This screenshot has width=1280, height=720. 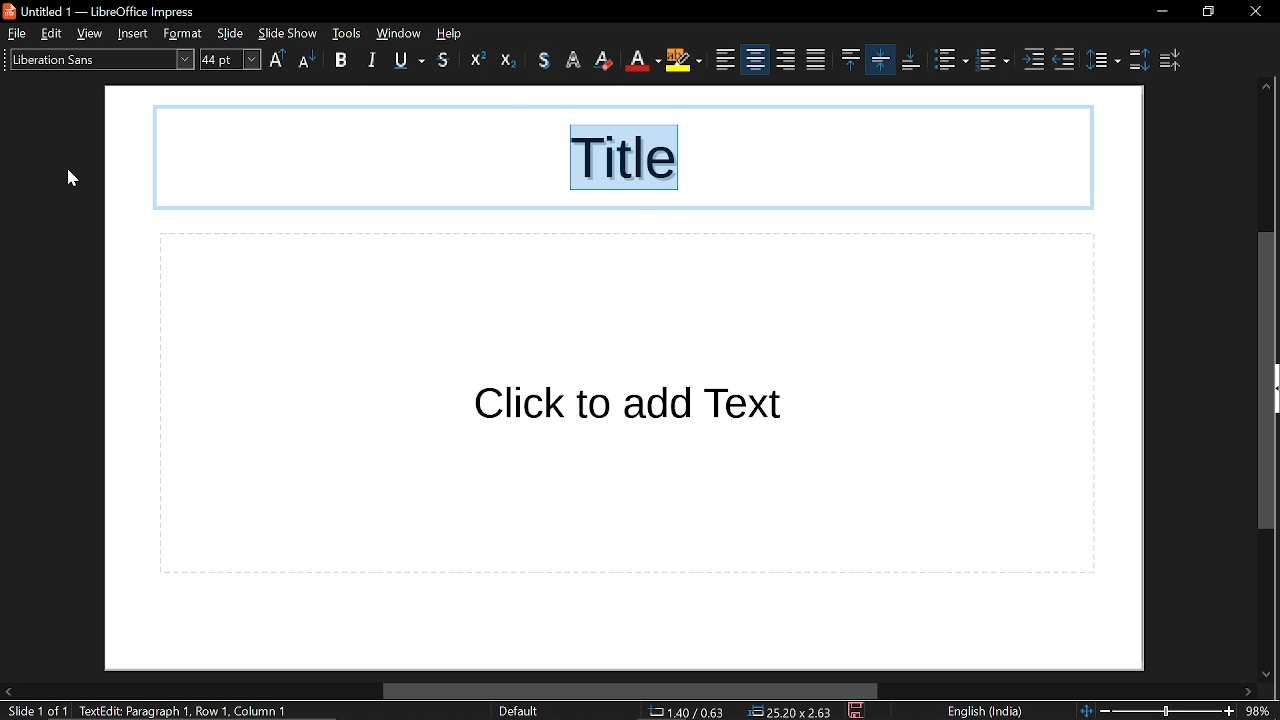 I want to click on uppercase, so click(x=278, y=61).